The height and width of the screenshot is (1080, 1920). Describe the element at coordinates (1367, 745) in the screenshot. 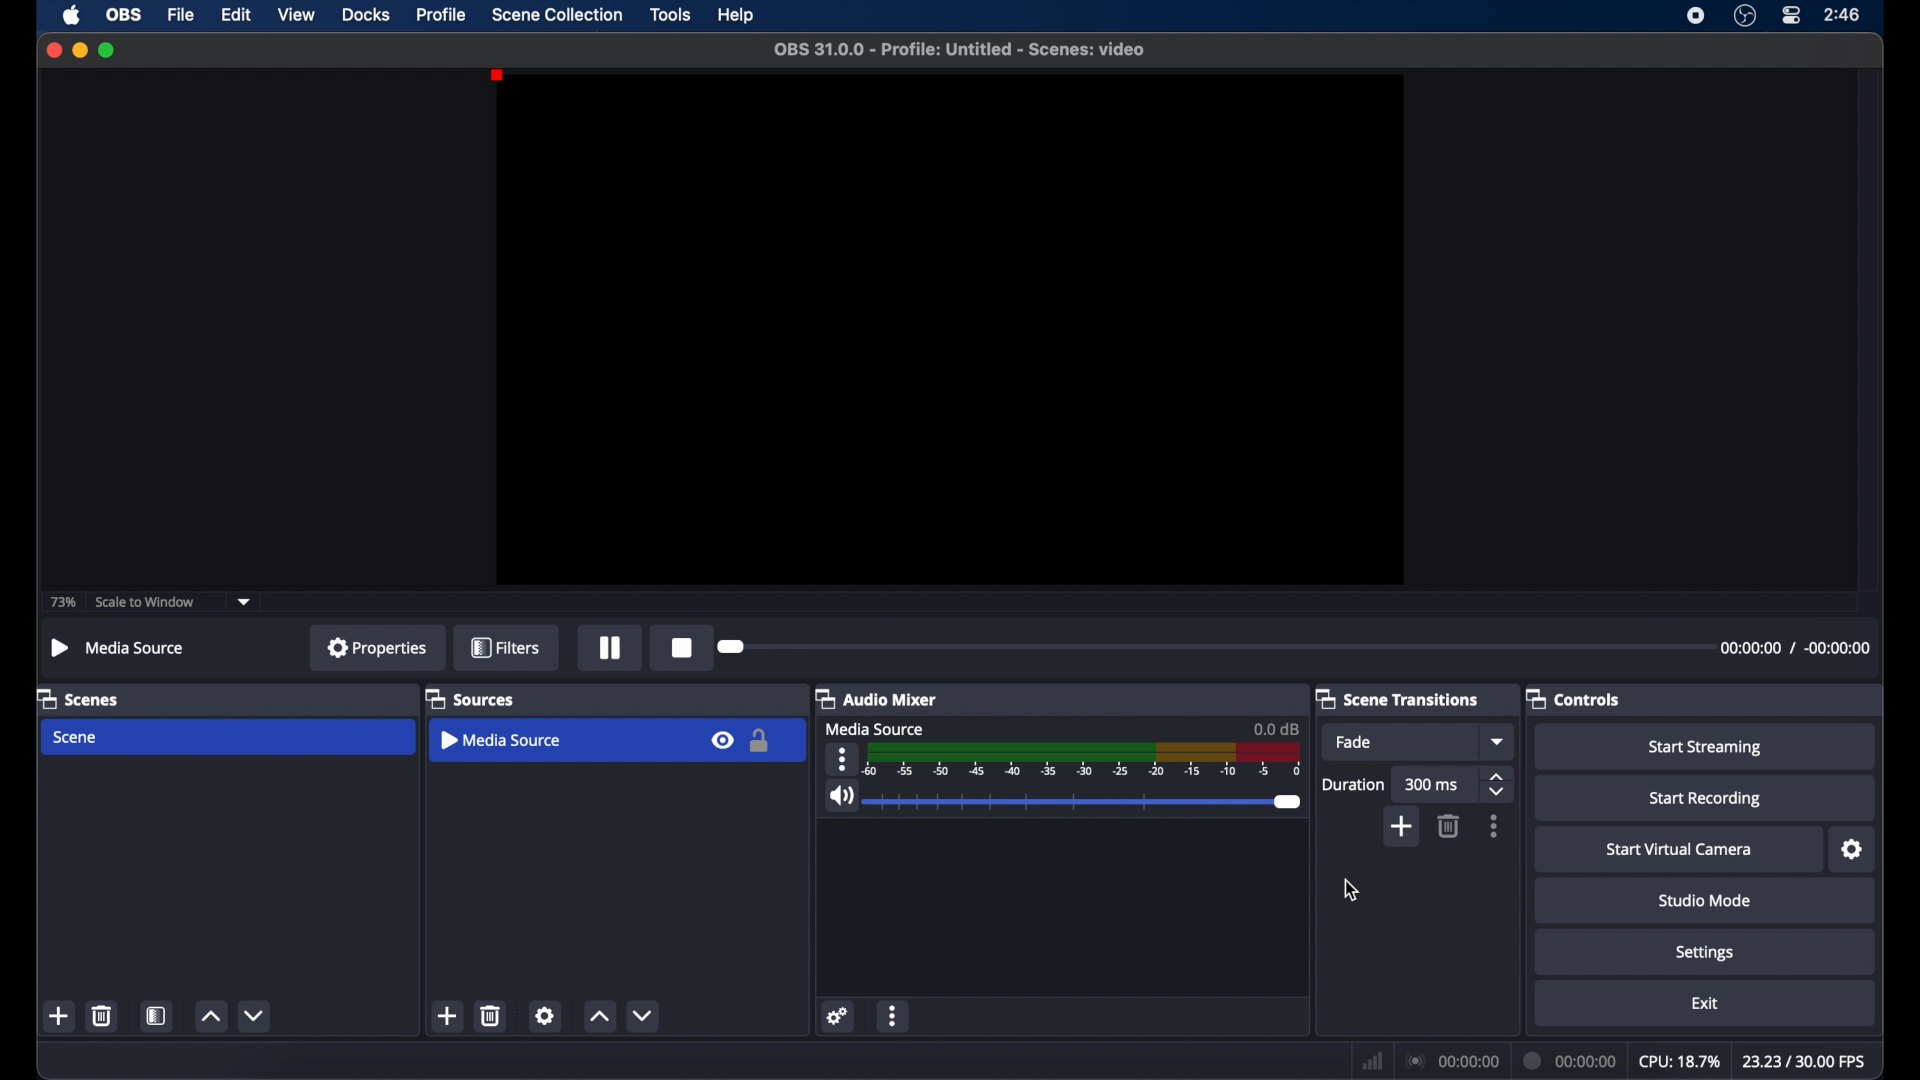

I see `Fade` at that location.